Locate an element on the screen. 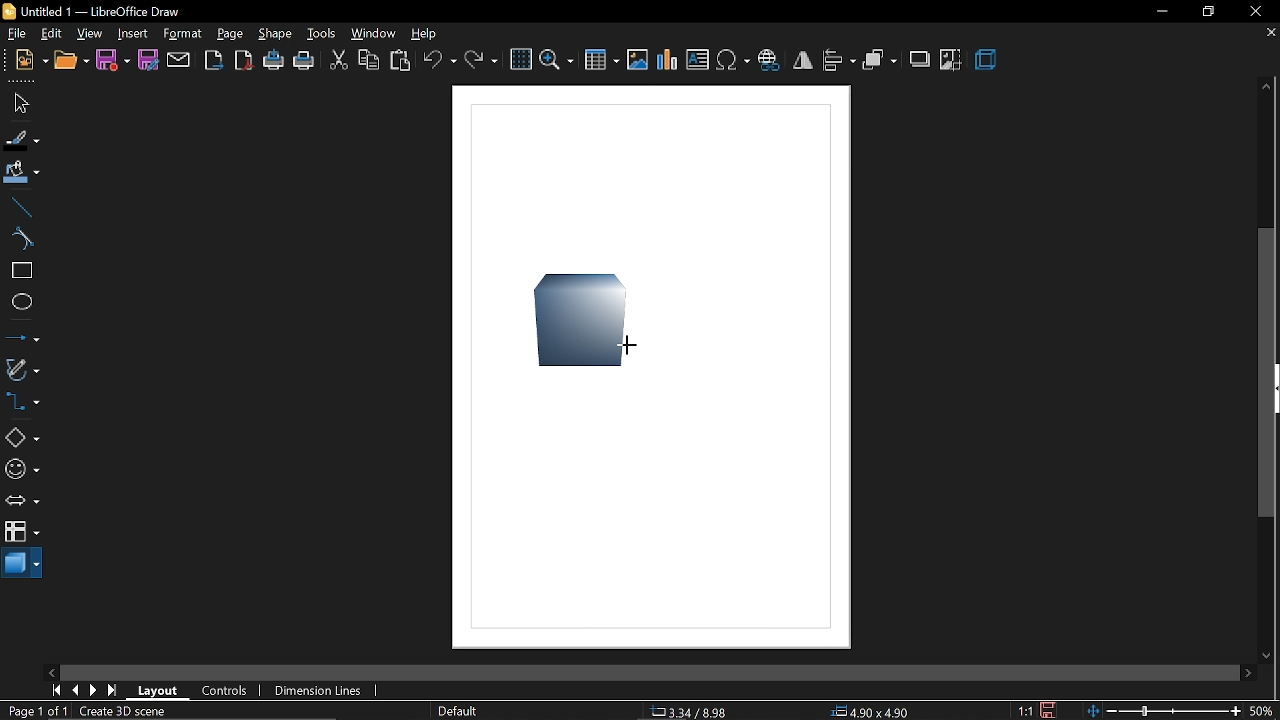  change zoom is located at coordinates (1160, 712).